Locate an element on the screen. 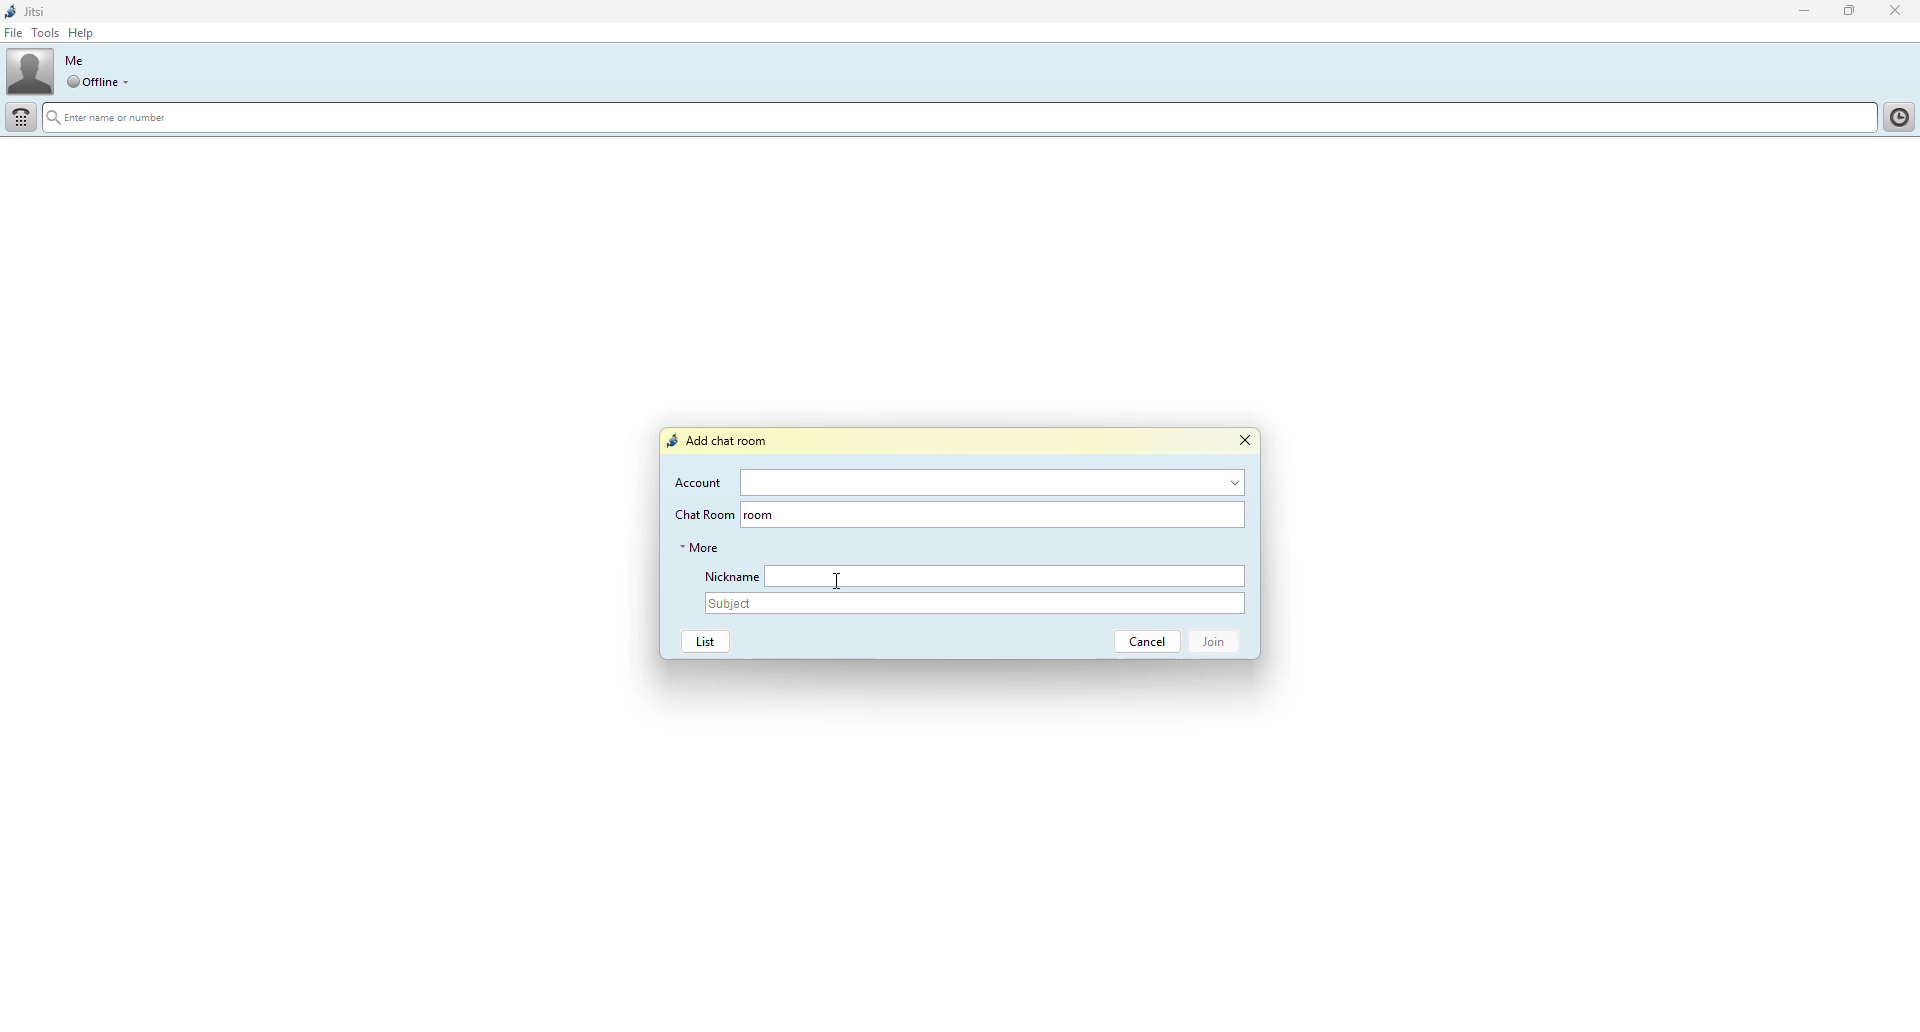 The height and width of the screenshot is (1032, 1920). list is located at coordinates (705, 642).